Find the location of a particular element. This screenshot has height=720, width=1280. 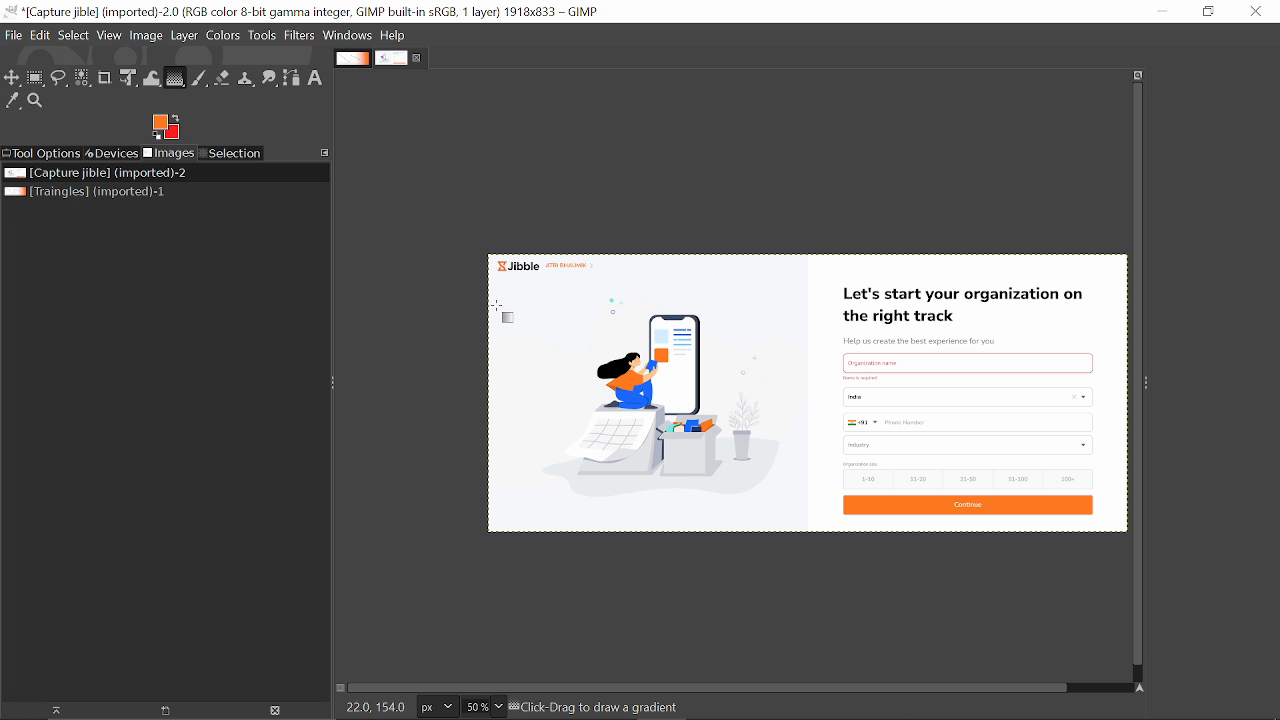

Current window is located at coordinates (302, 11).